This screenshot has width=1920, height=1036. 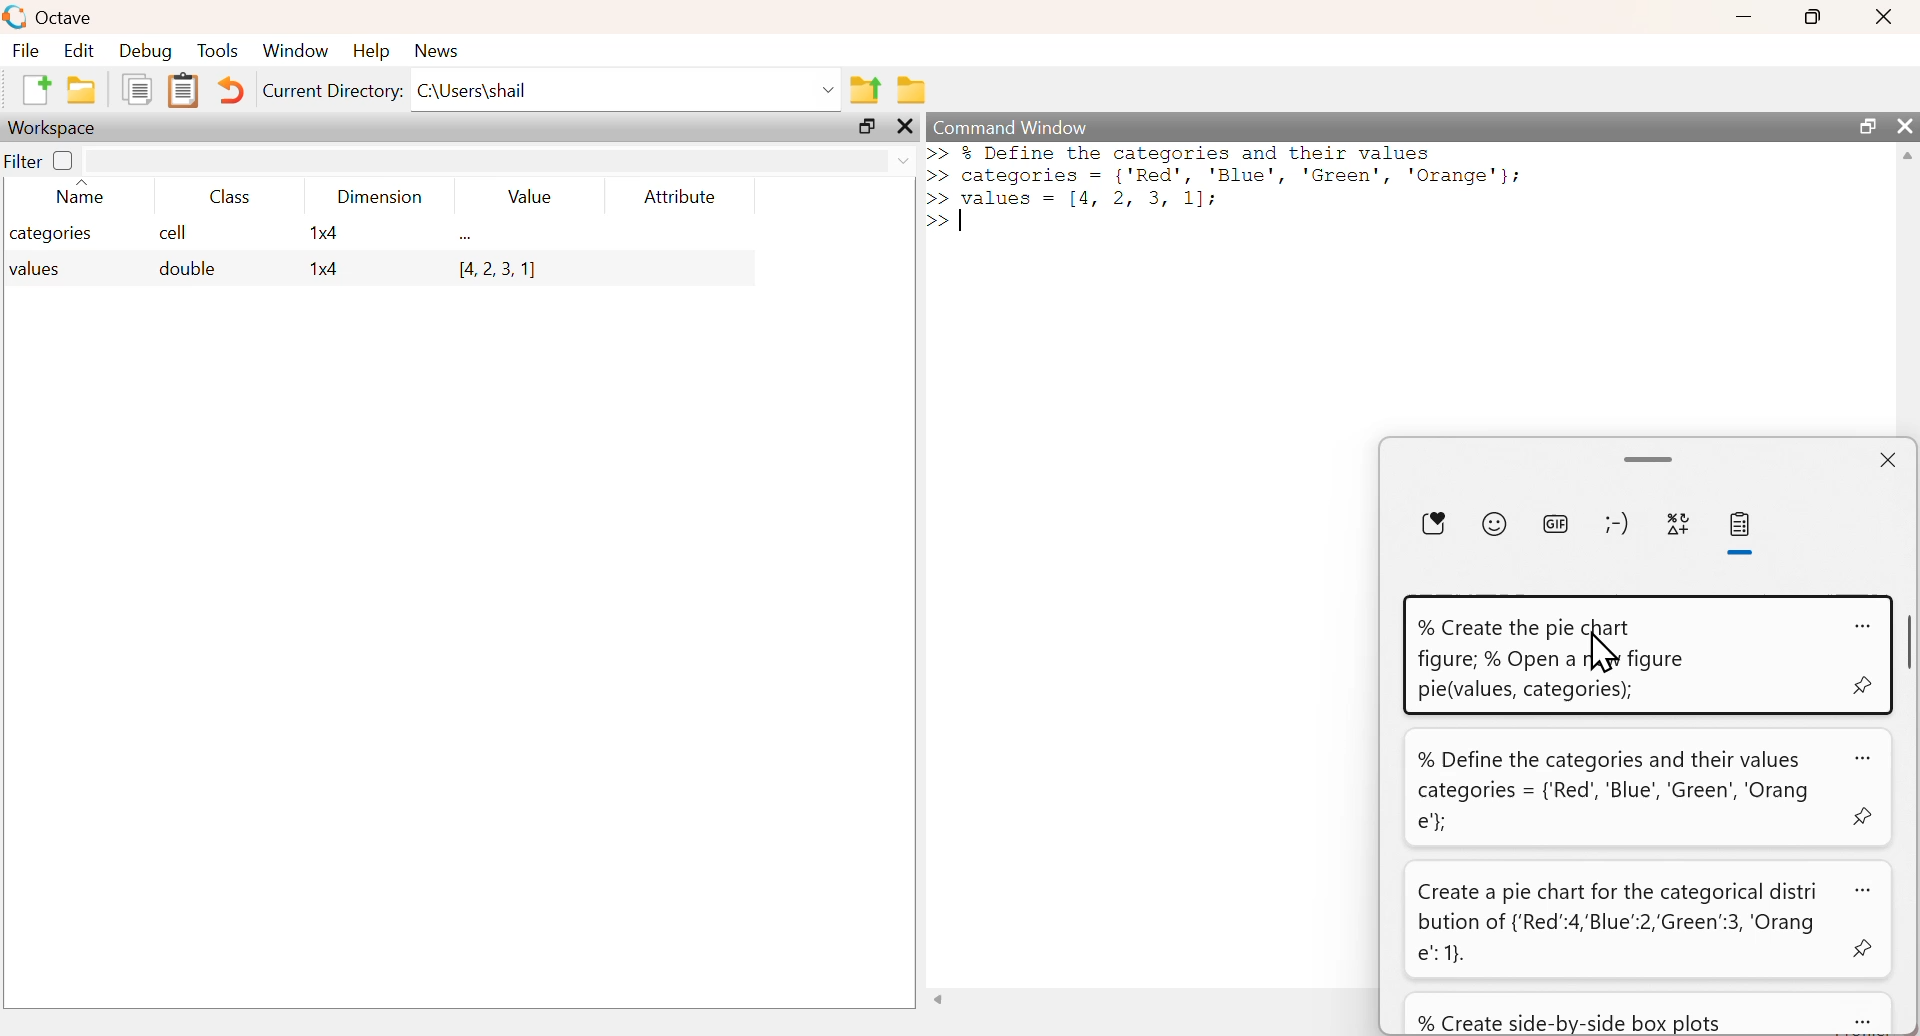 I want to click on % Create side-by-side box plots, so click(x=1571, y=1022).